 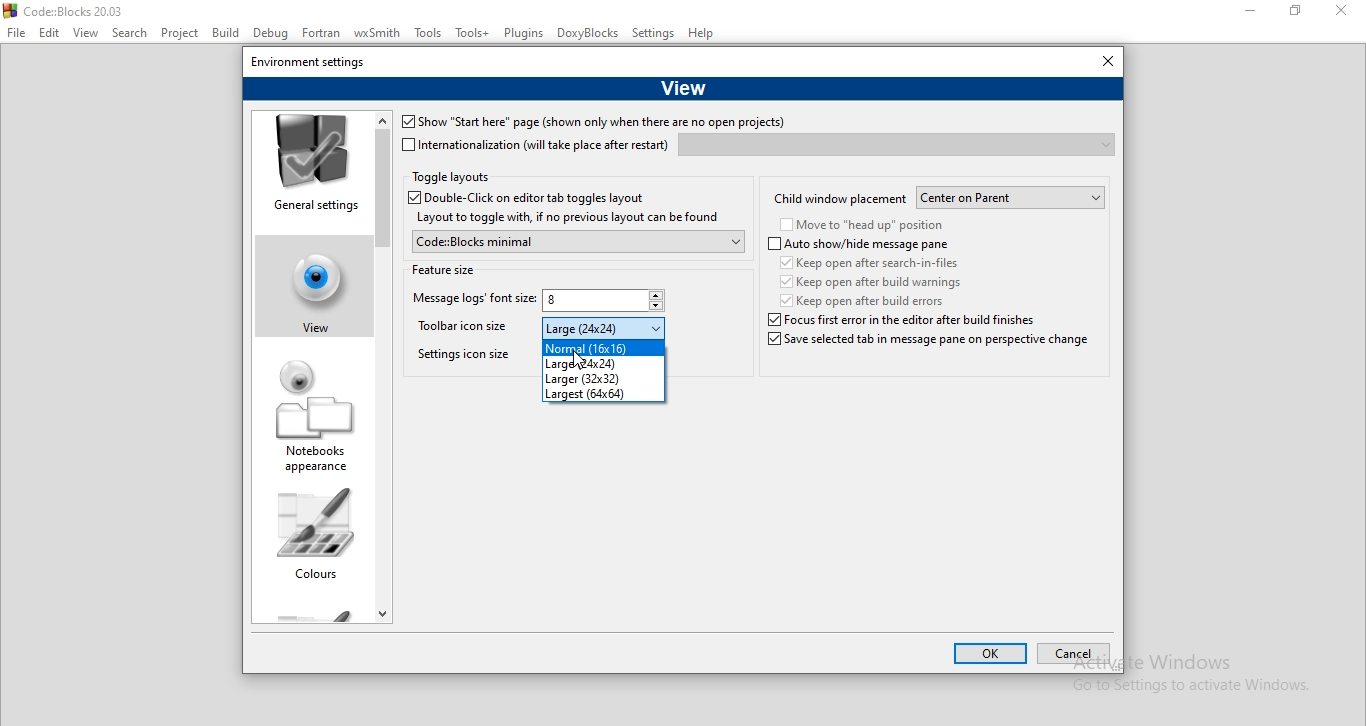 I want to click on Focus first error in the editor after build finishes, so click(x=866, y=320).